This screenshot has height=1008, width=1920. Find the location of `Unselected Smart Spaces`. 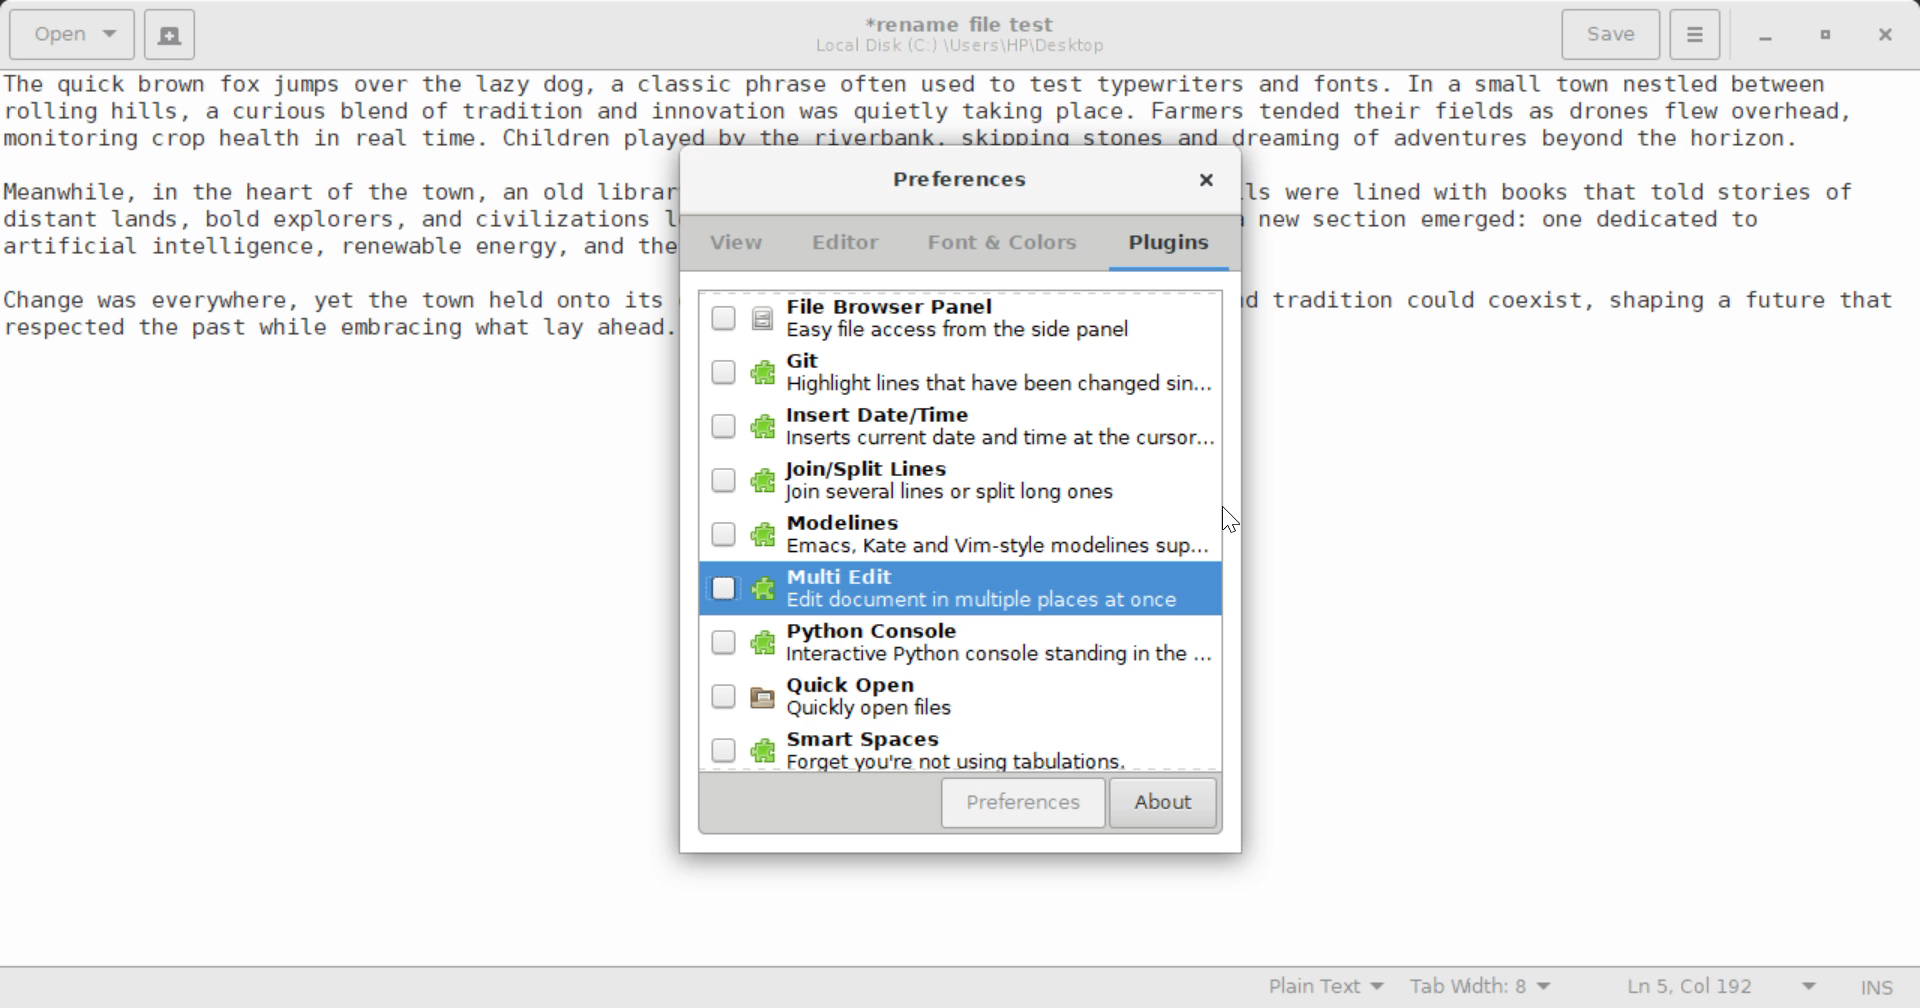

Unselected Smart Spaces is located at coordinates (958, 752).